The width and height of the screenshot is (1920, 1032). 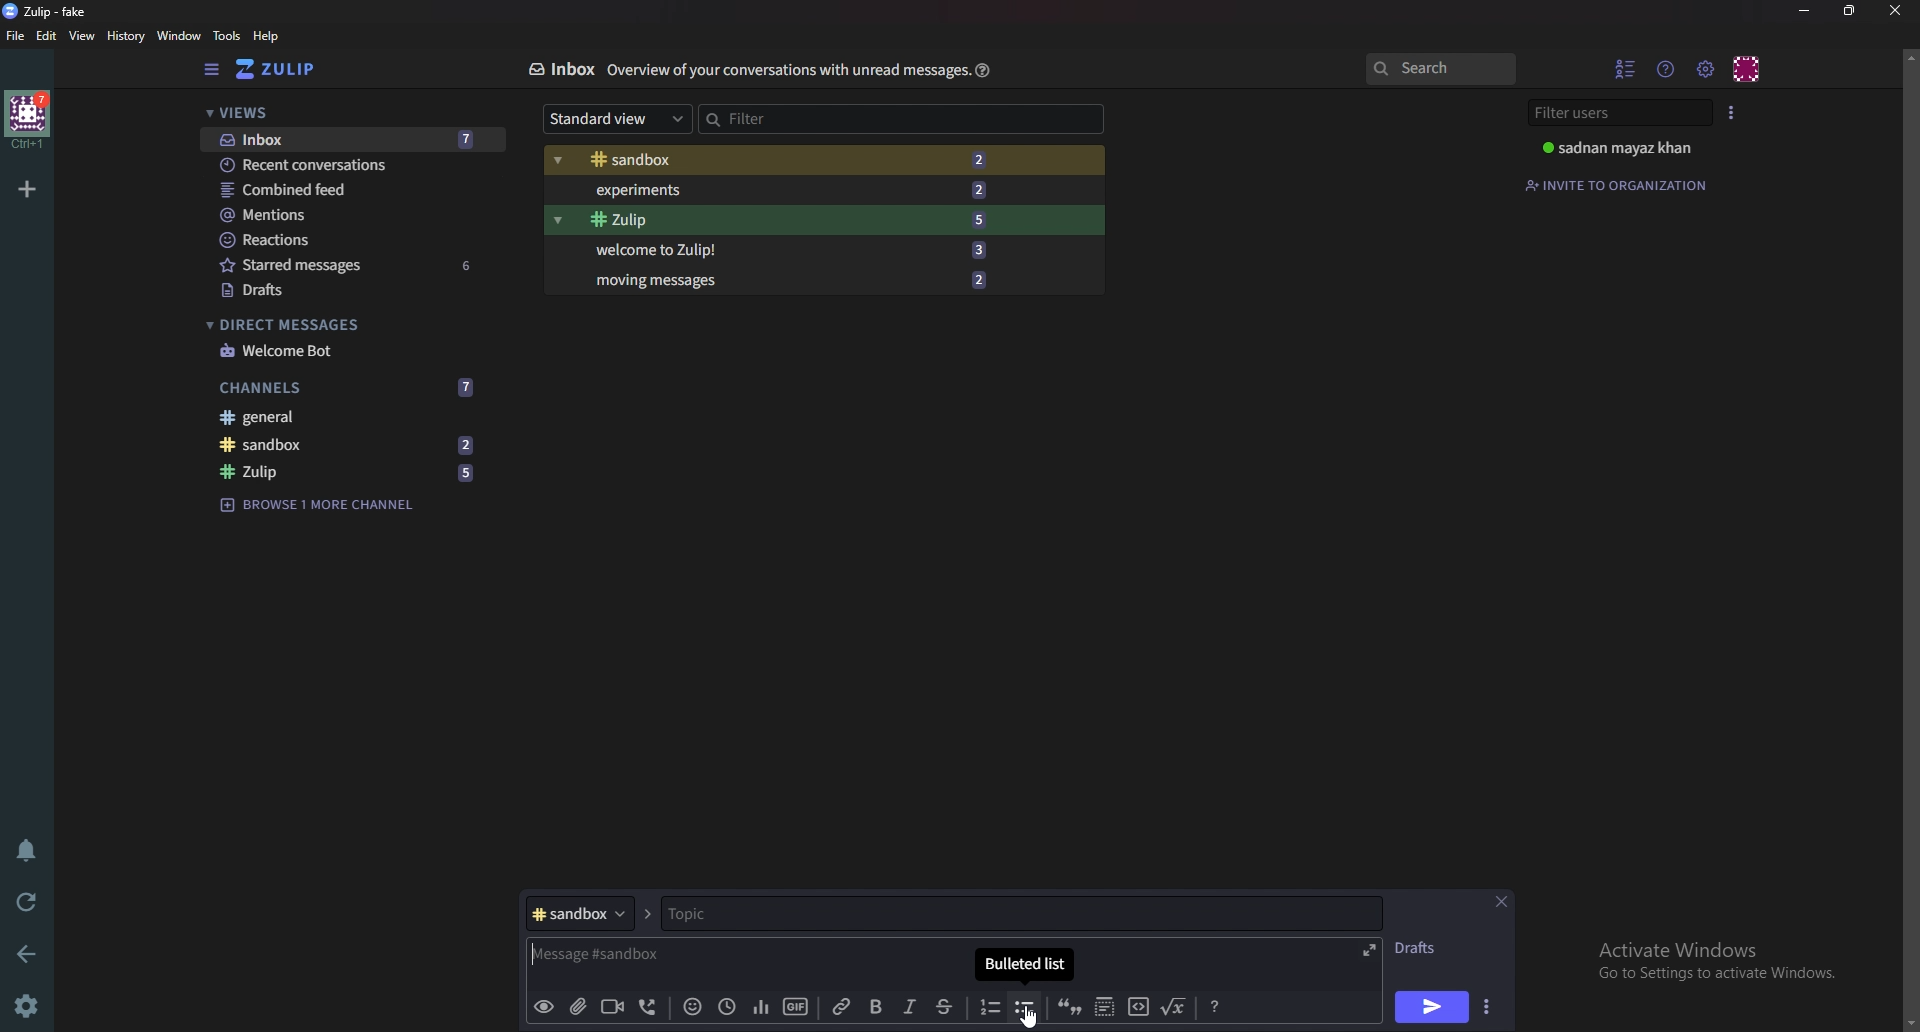 What do you see at coordinates (1909, 539) in the screenshot?
I see `Scroll bar` at bounding box center [1909, 539].